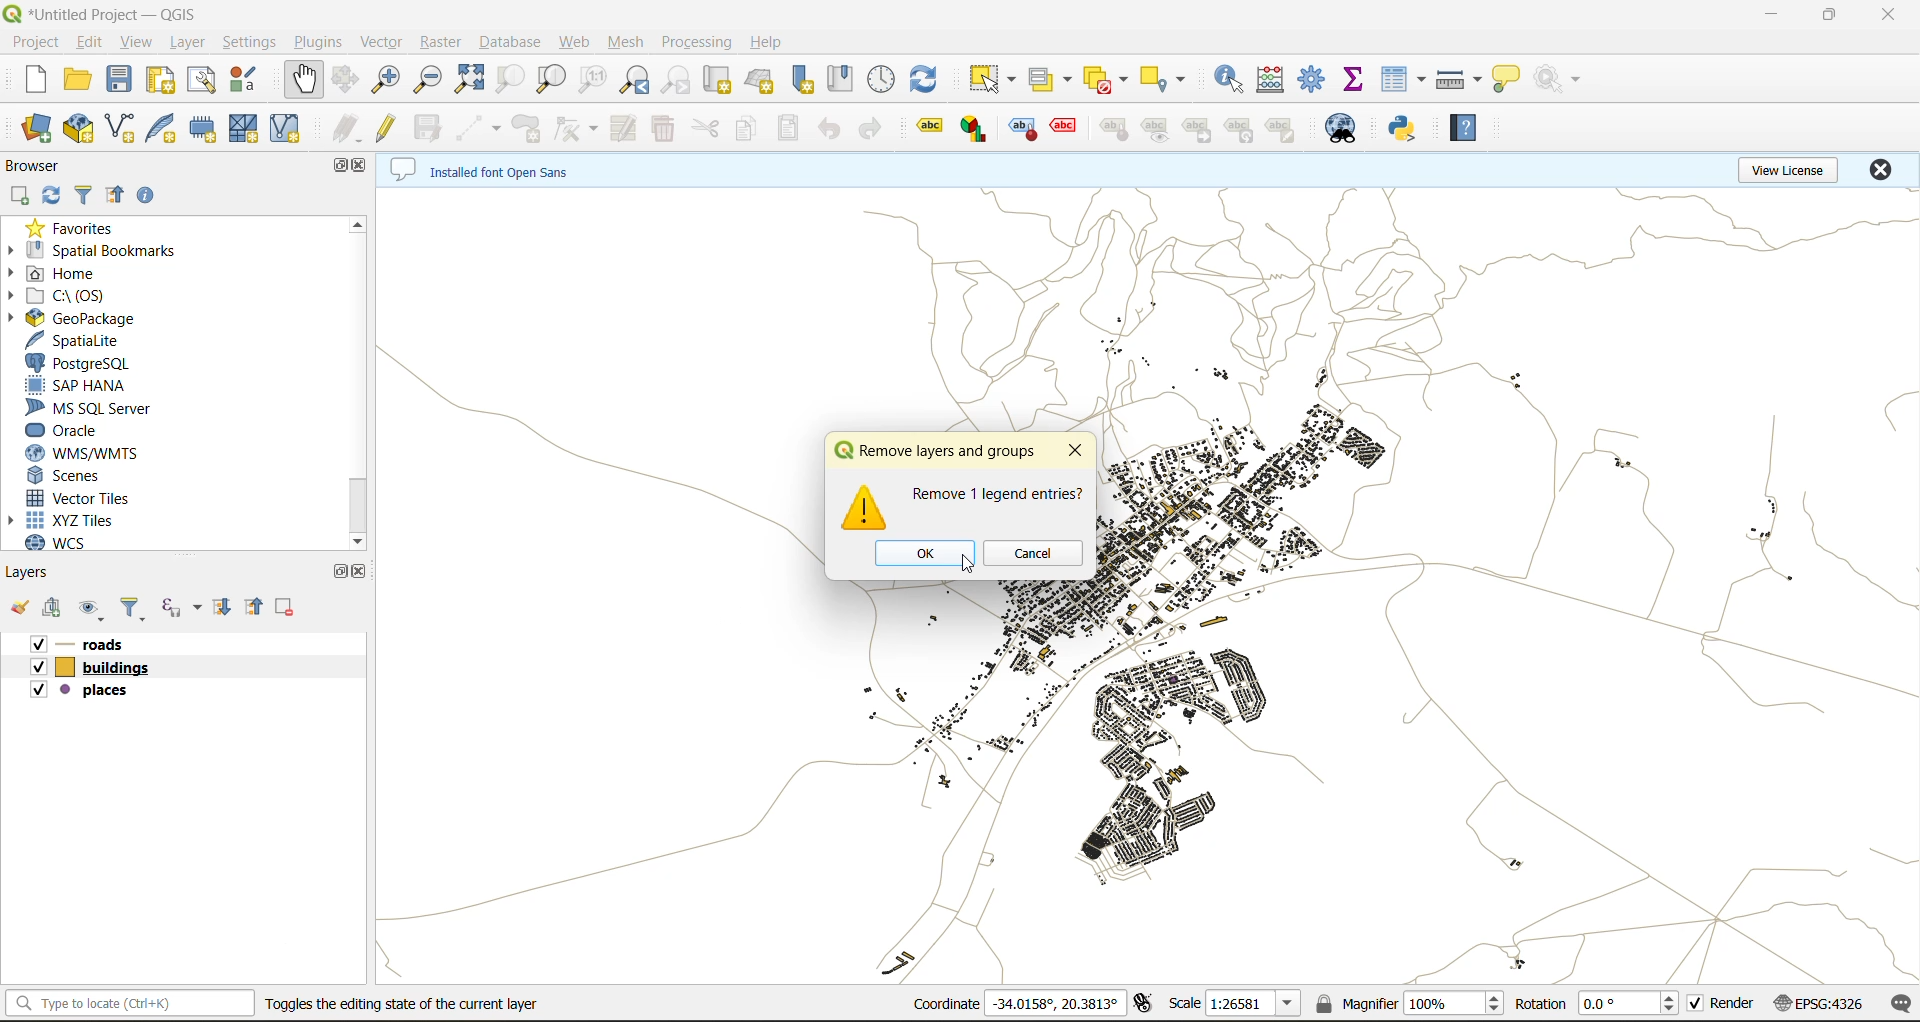  What do you see at coordinates (1897, 1002) in the screenshot?
I see `log messages` at bounding box center [1897, 1002].